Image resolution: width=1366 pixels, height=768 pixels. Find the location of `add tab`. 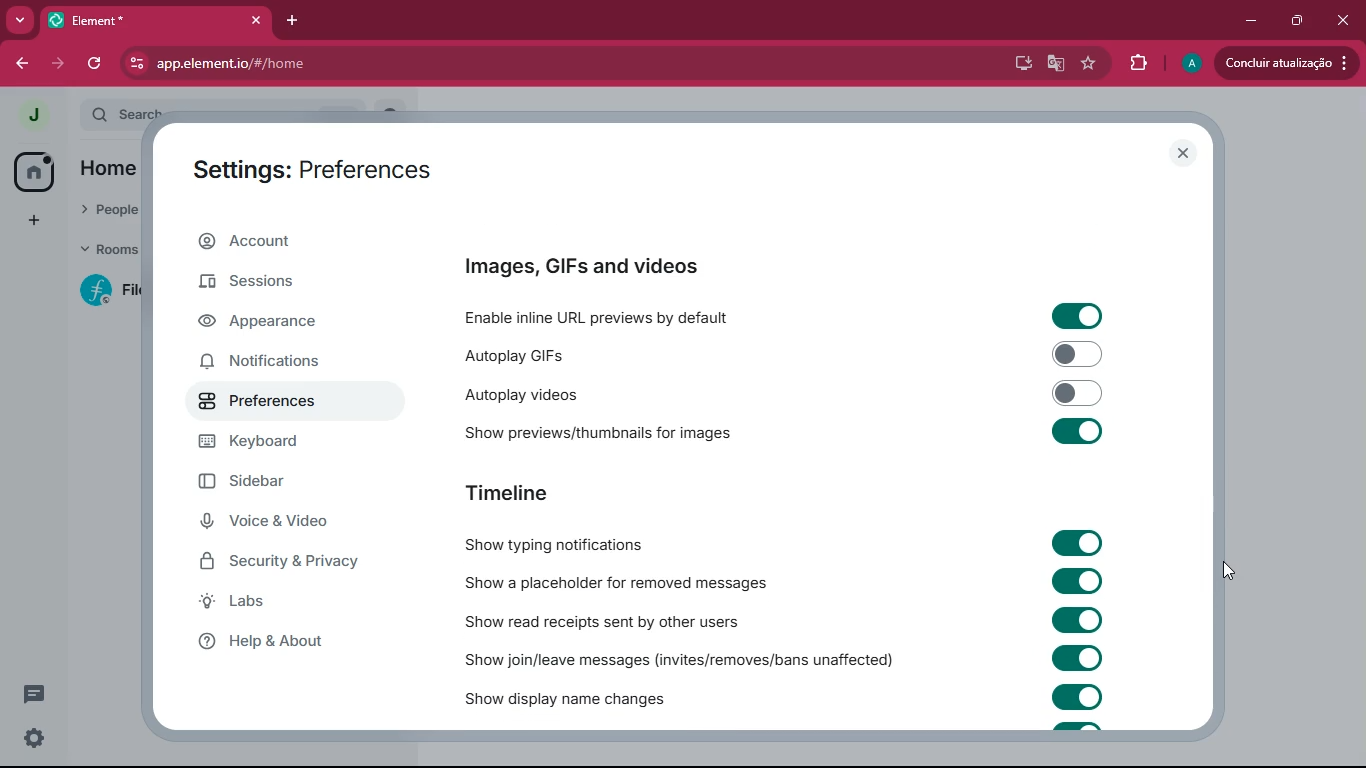

add tab is located at coordinates (293, 21).